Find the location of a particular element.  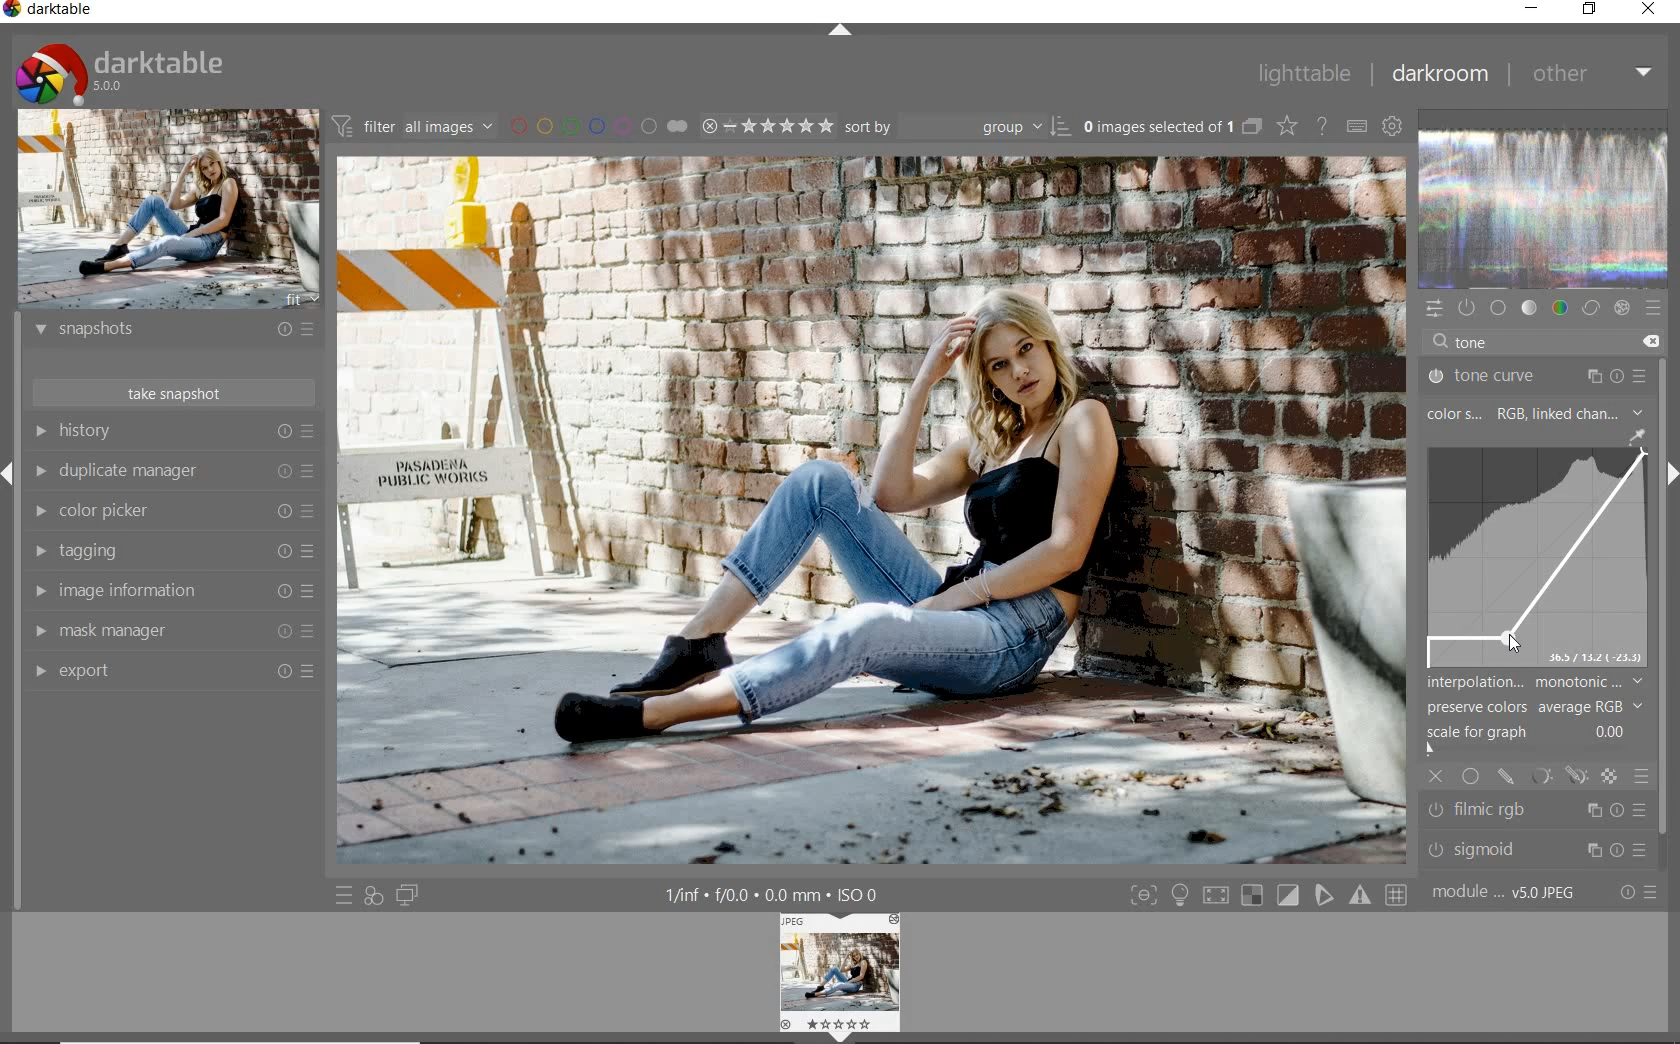

system name is located at coordinates (54, 12).